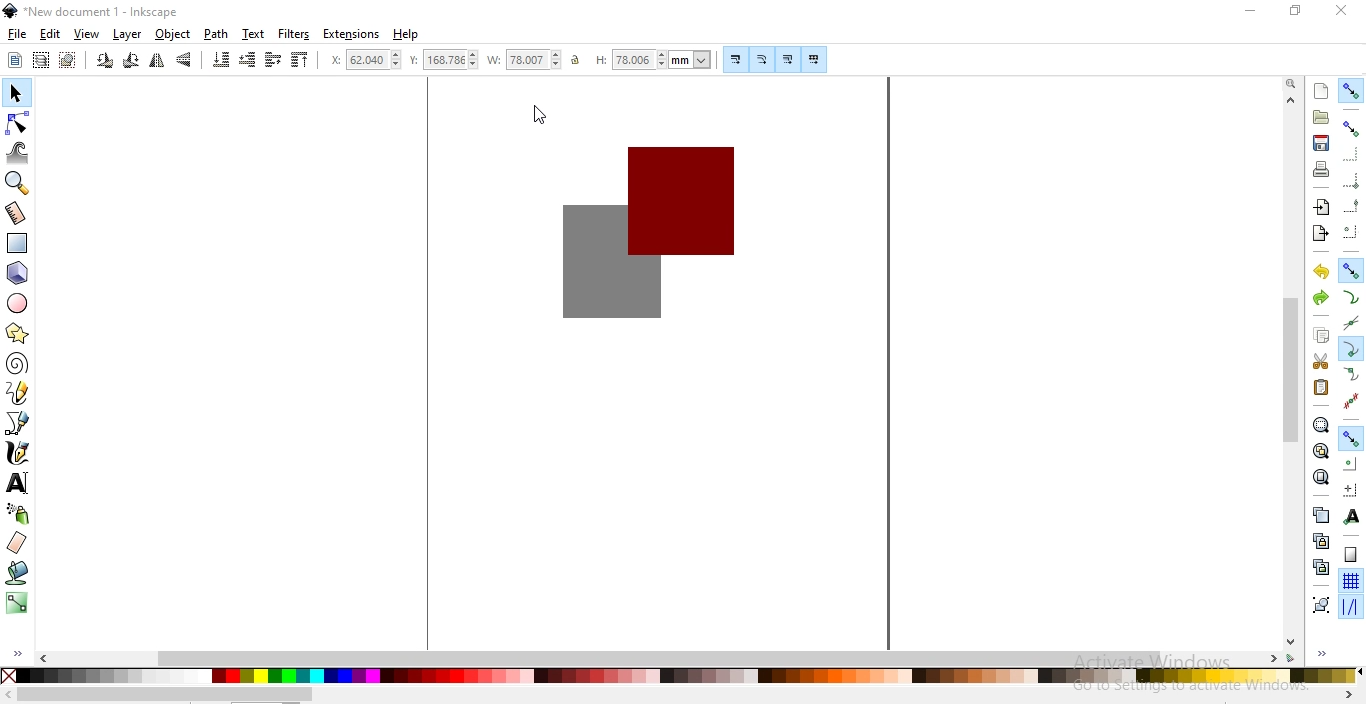 The height and width of the screenshot is (704, 1366). Describe the element at coordinates (444, 61) in the screenshot. I see `vertical coordiante of selection` at that location.